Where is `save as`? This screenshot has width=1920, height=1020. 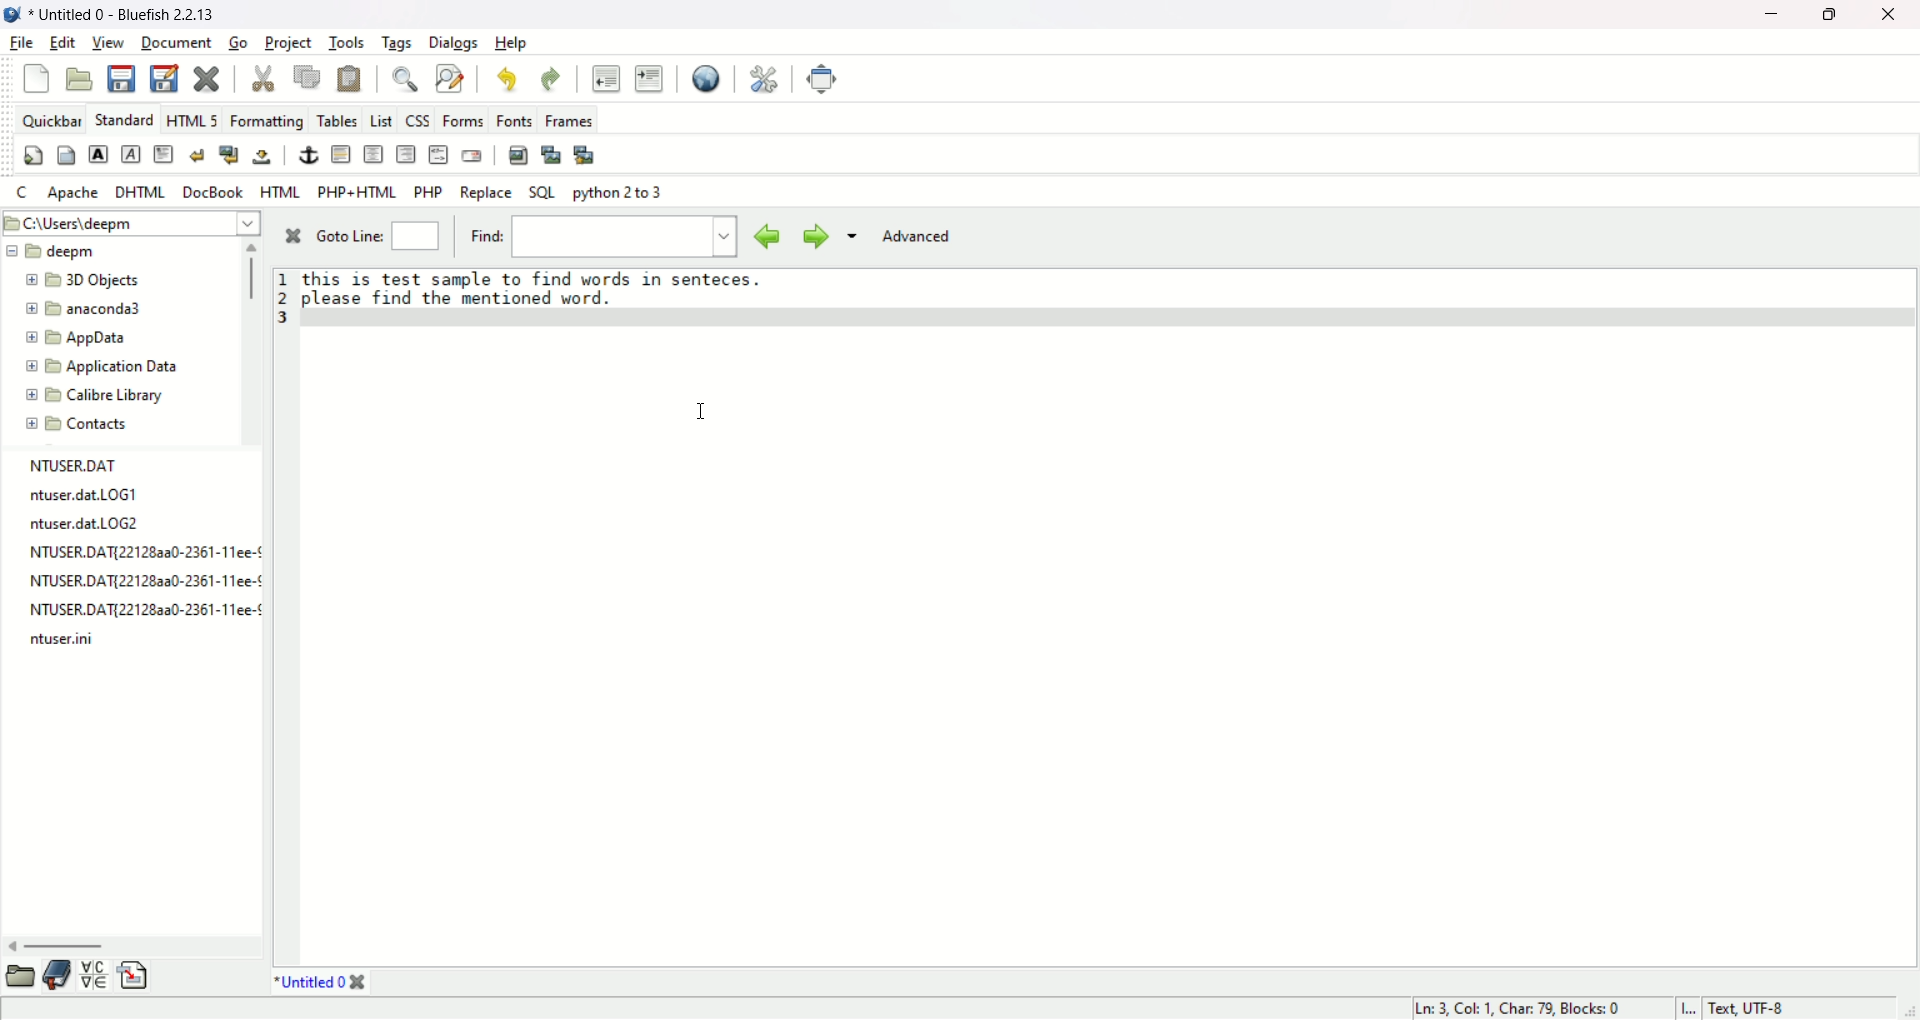
save as is located at coordinates (165, 76).